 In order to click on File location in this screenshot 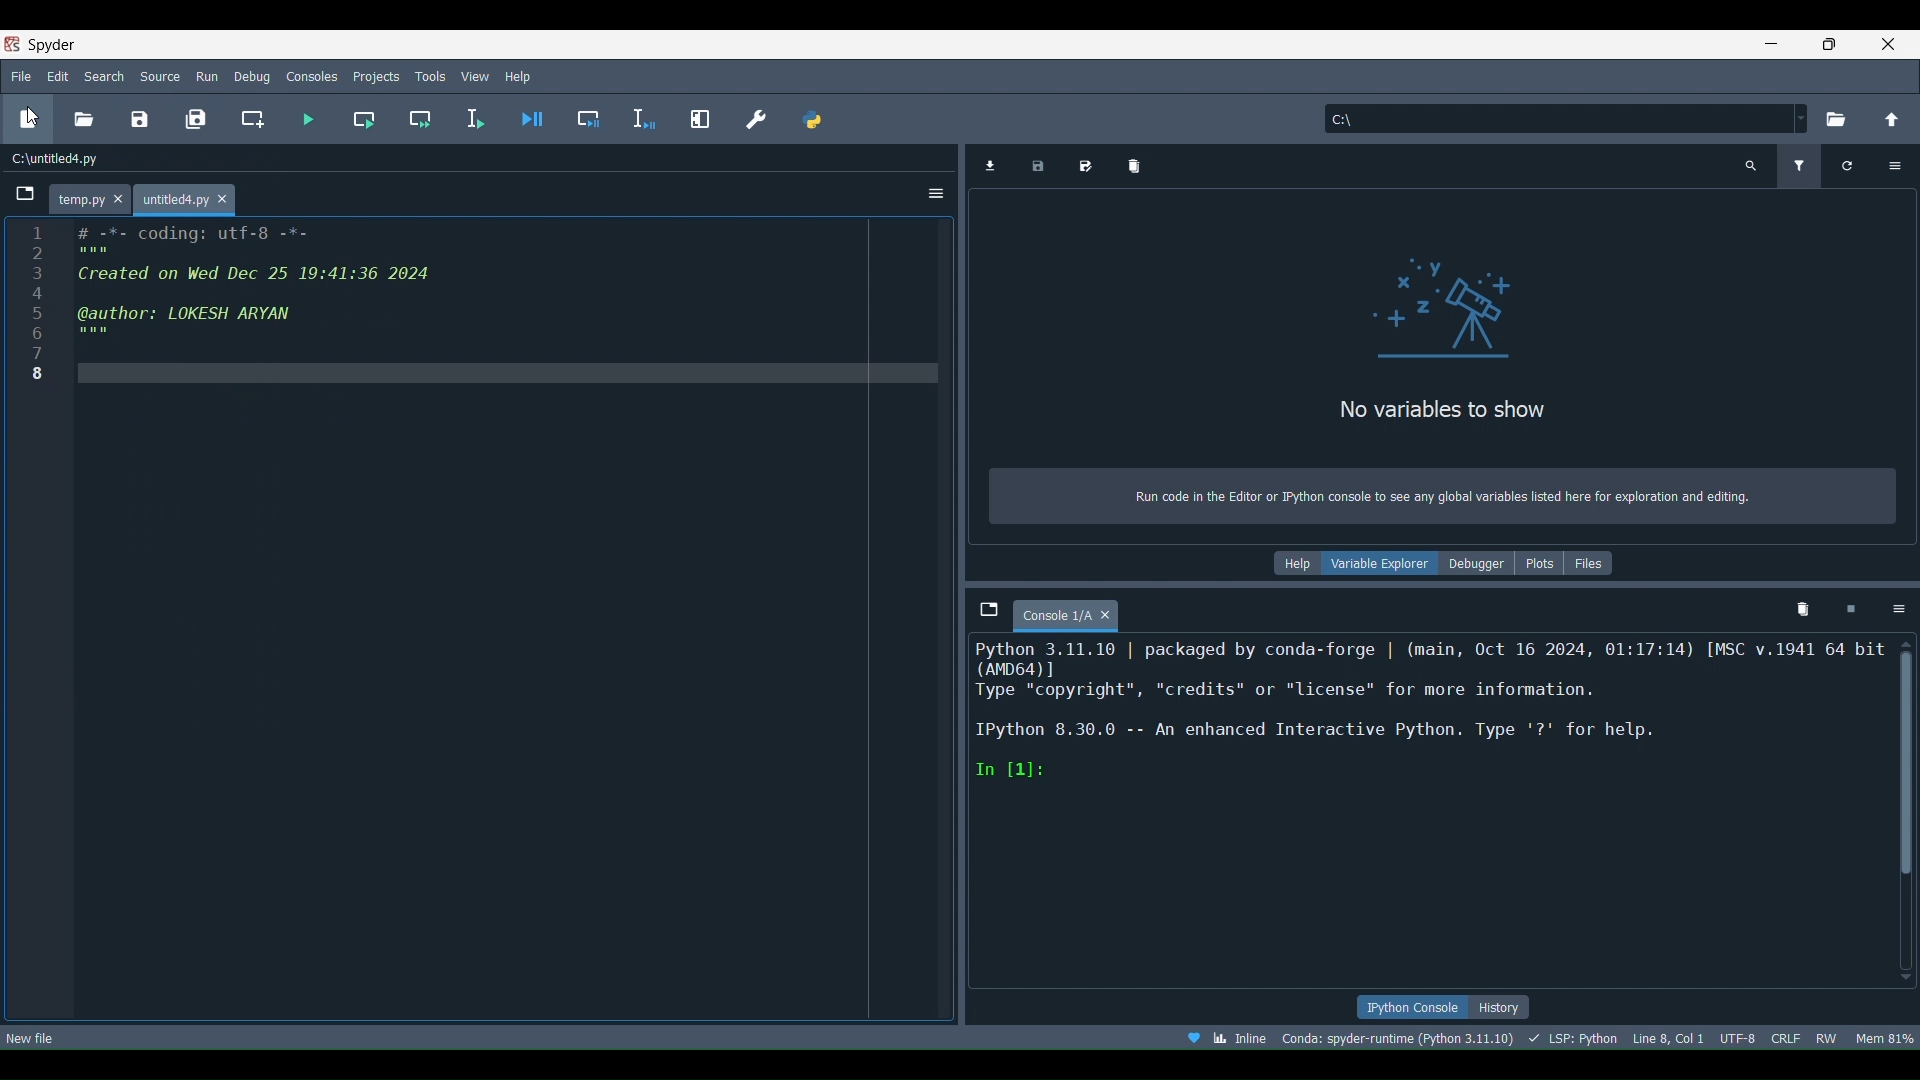, I will do `click(1562, 116)`.